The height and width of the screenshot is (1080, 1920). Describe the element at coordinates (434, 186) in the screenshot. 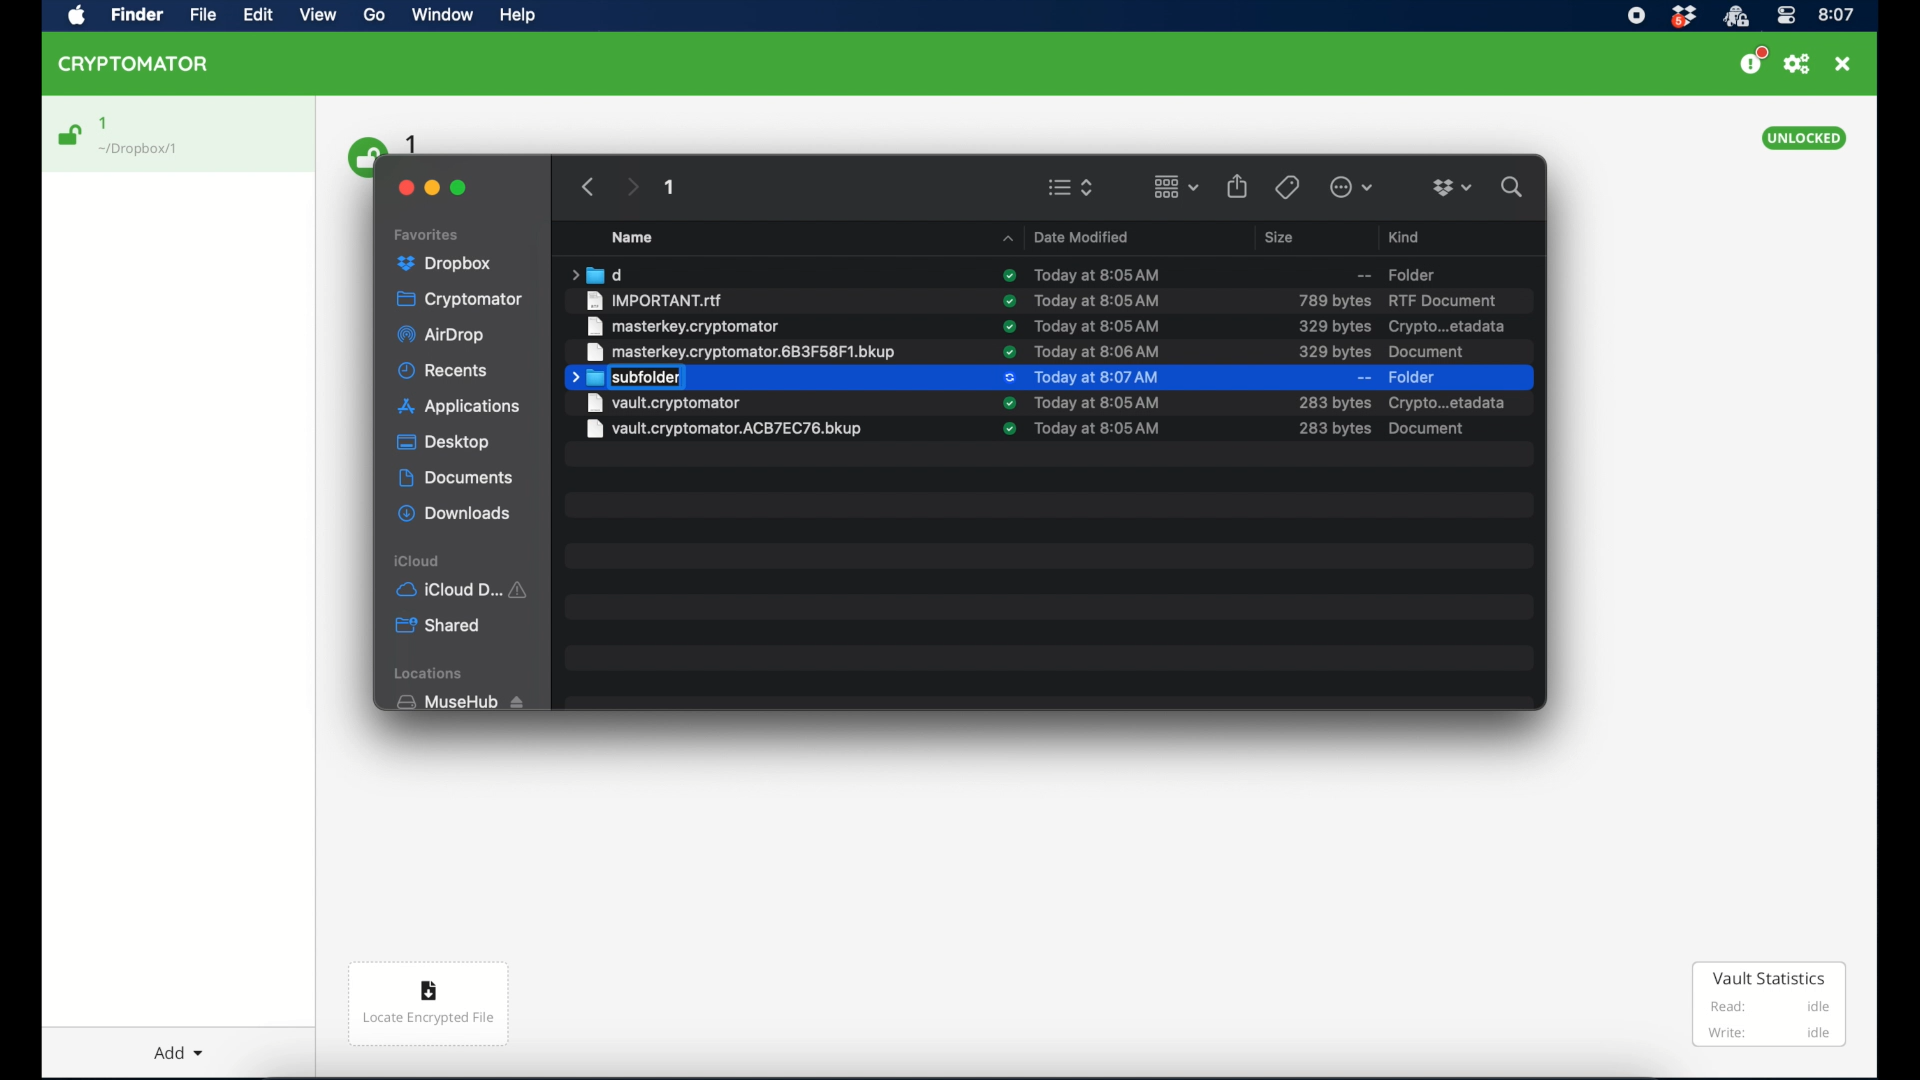

I see `minimize` at that location.